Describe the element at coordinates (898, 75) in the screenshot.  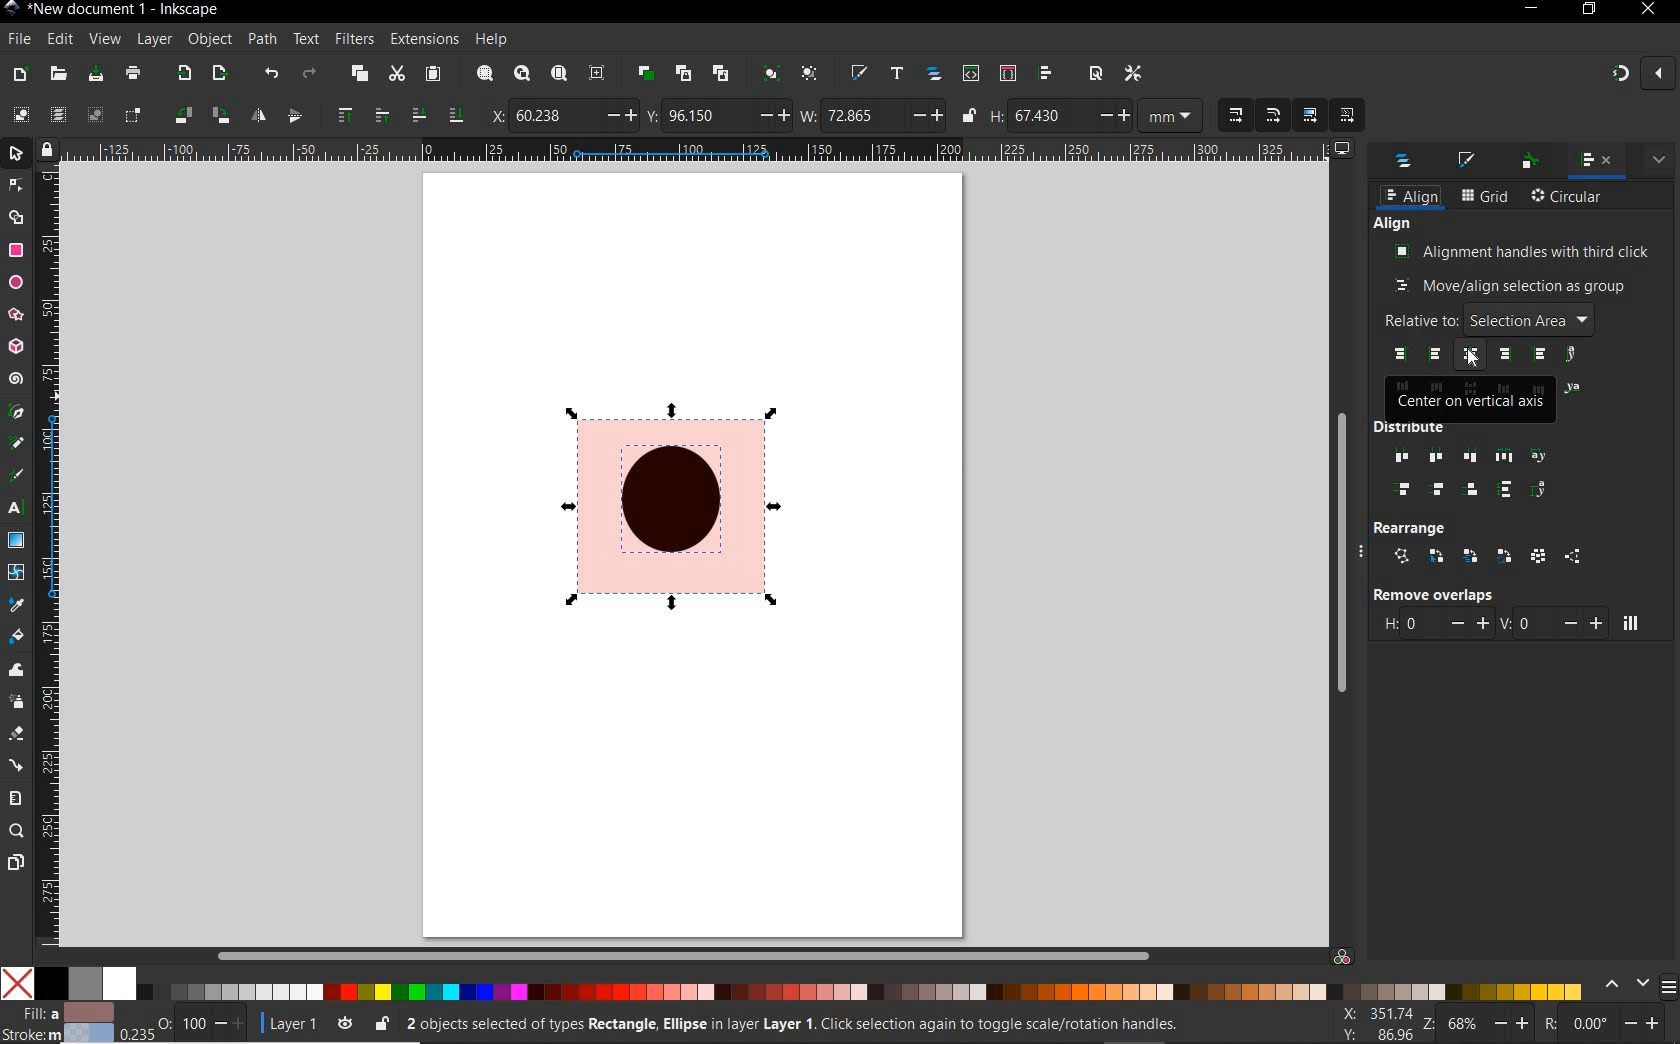
I see `open text` at that location.